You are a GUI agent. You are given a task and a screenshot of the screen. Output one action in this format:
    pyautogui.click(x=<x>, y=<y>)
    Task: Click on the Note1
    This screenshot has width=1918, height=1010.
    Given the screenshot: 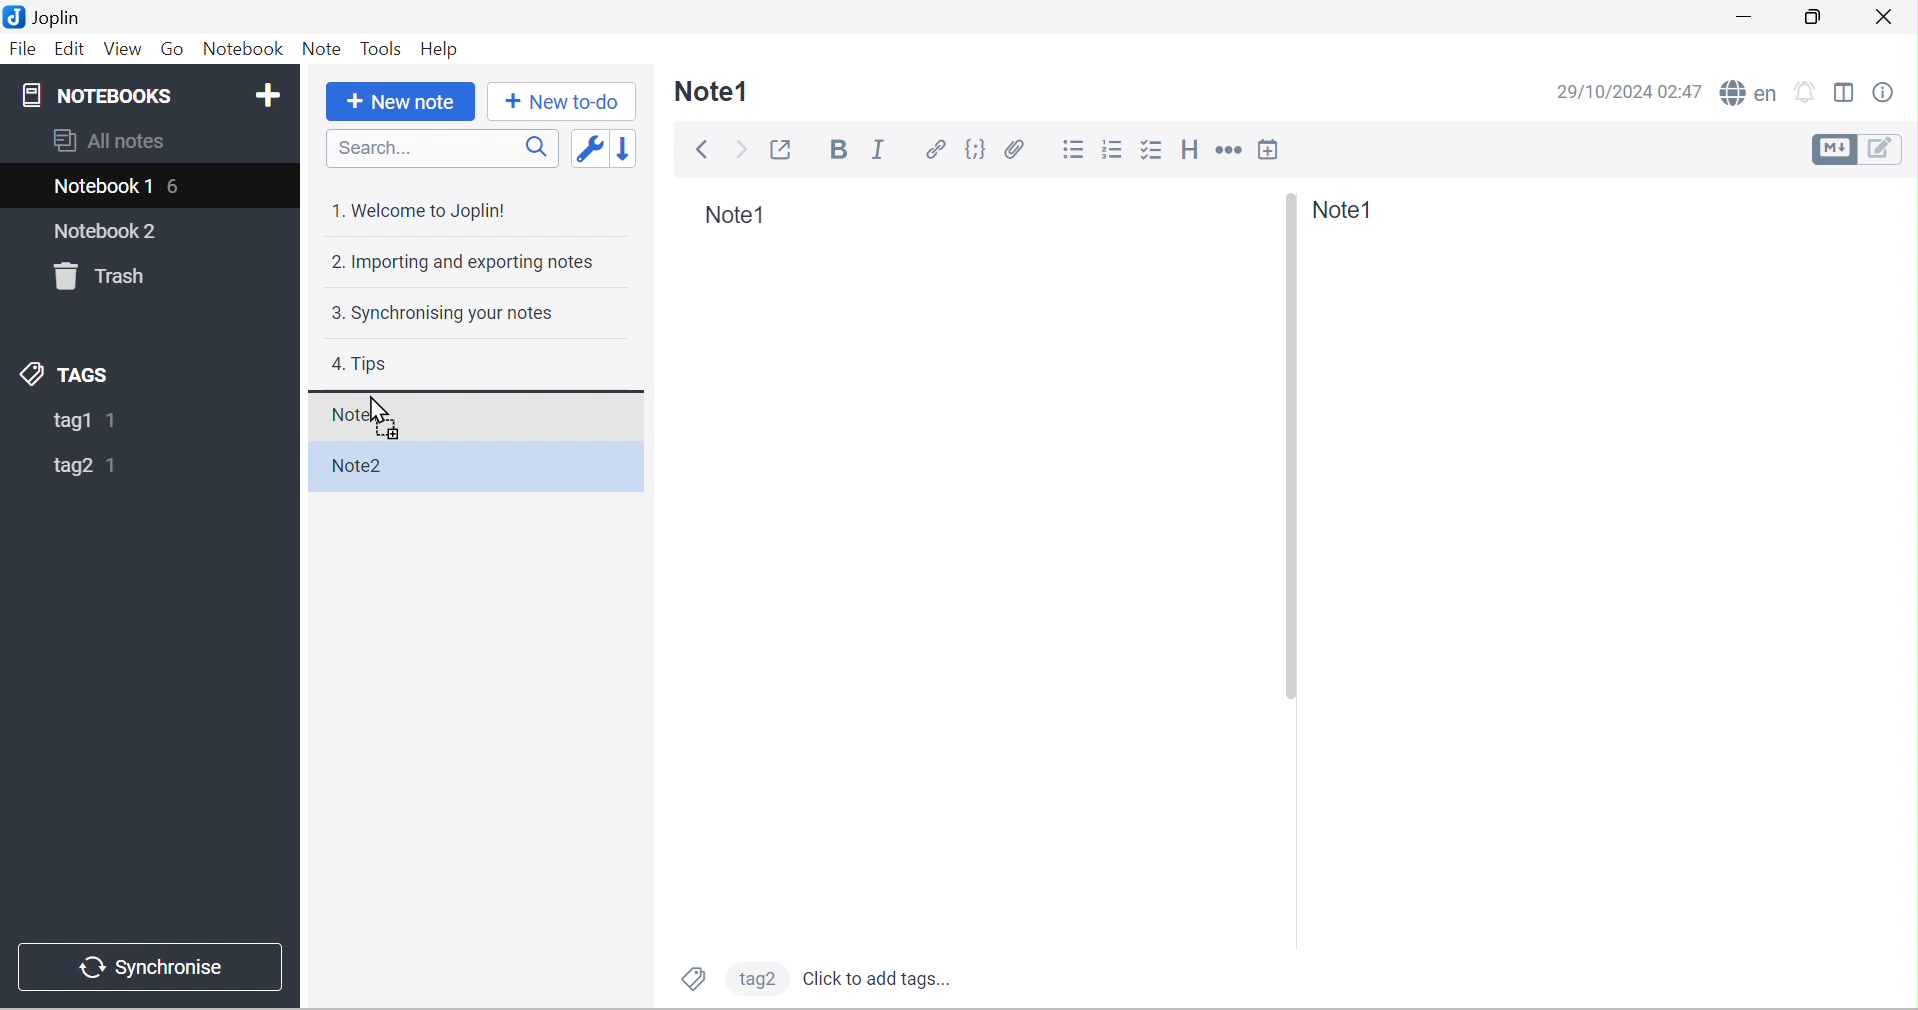 What is the action you would take?
    pyautogui.click(x=737, y=215)
    